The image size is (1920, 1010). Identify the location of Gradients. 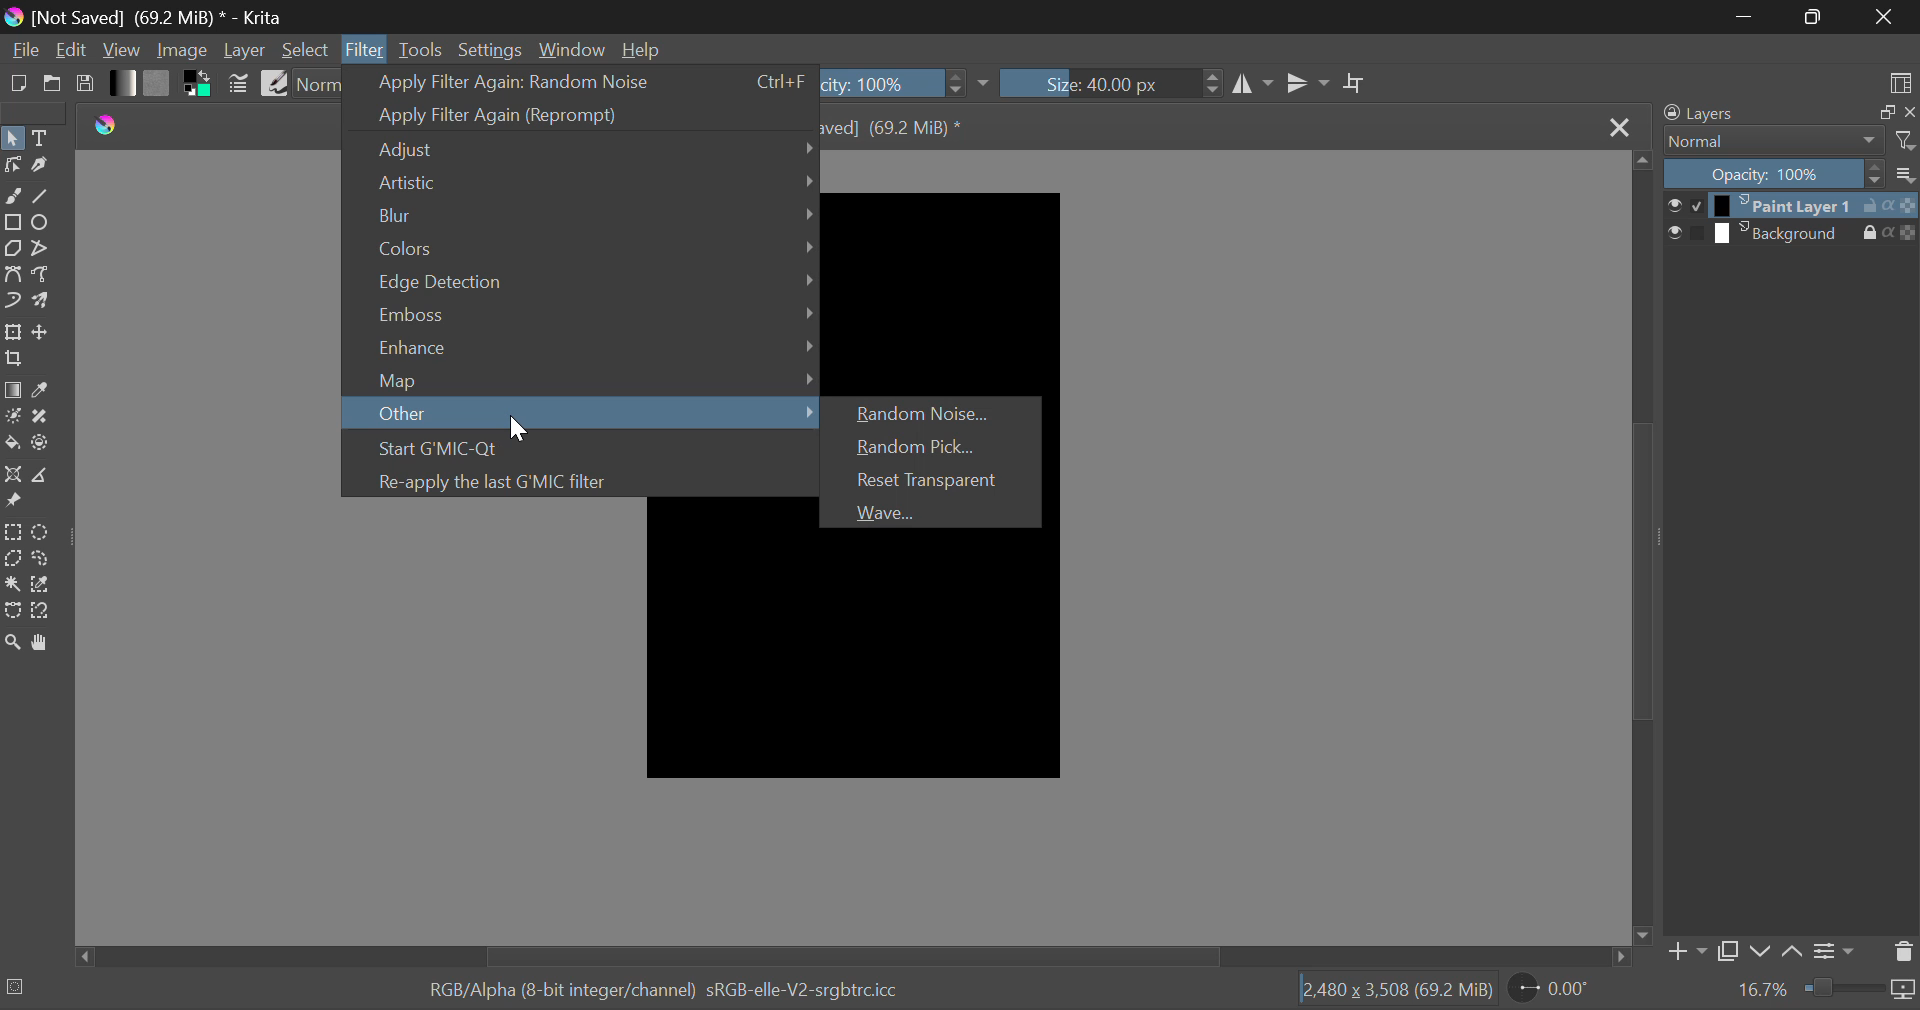
(121, 83).